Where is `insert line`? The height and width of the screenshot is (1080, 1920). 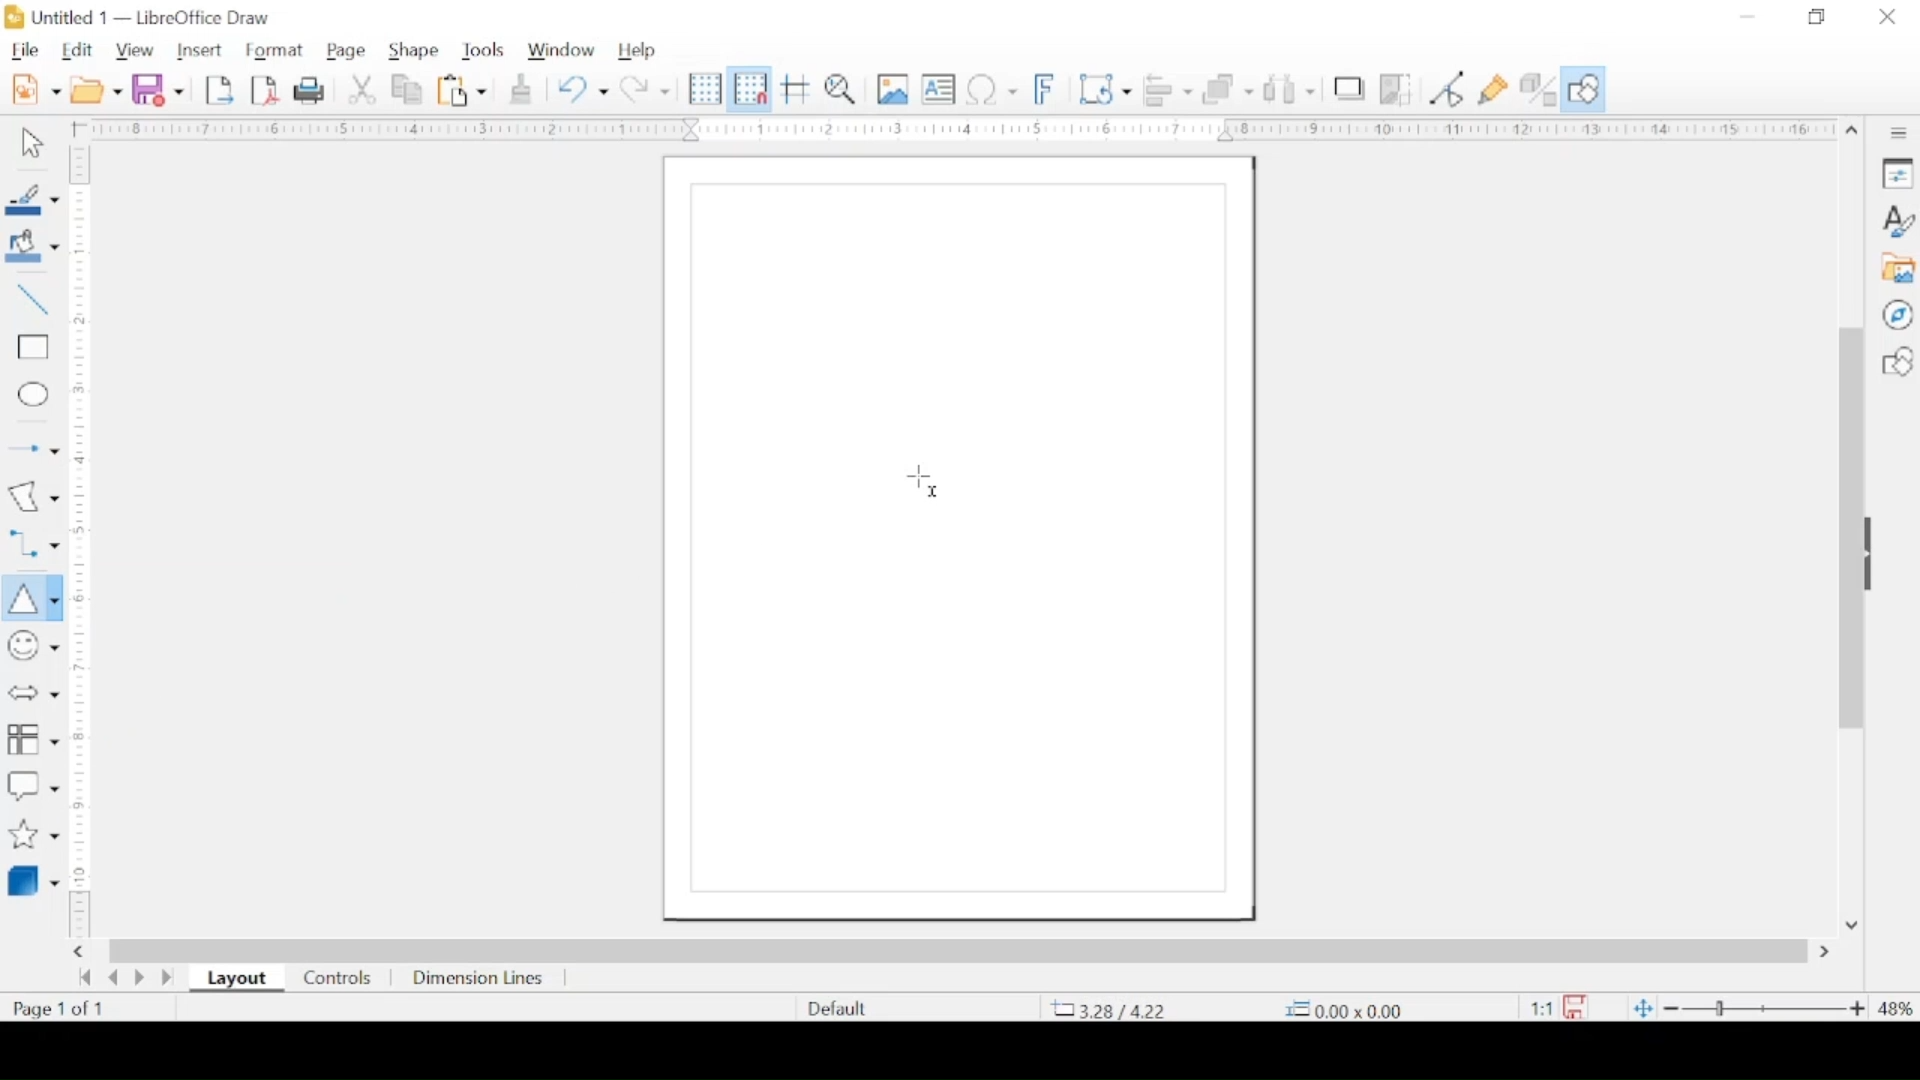 insert line is located at coordinates (32, 301).